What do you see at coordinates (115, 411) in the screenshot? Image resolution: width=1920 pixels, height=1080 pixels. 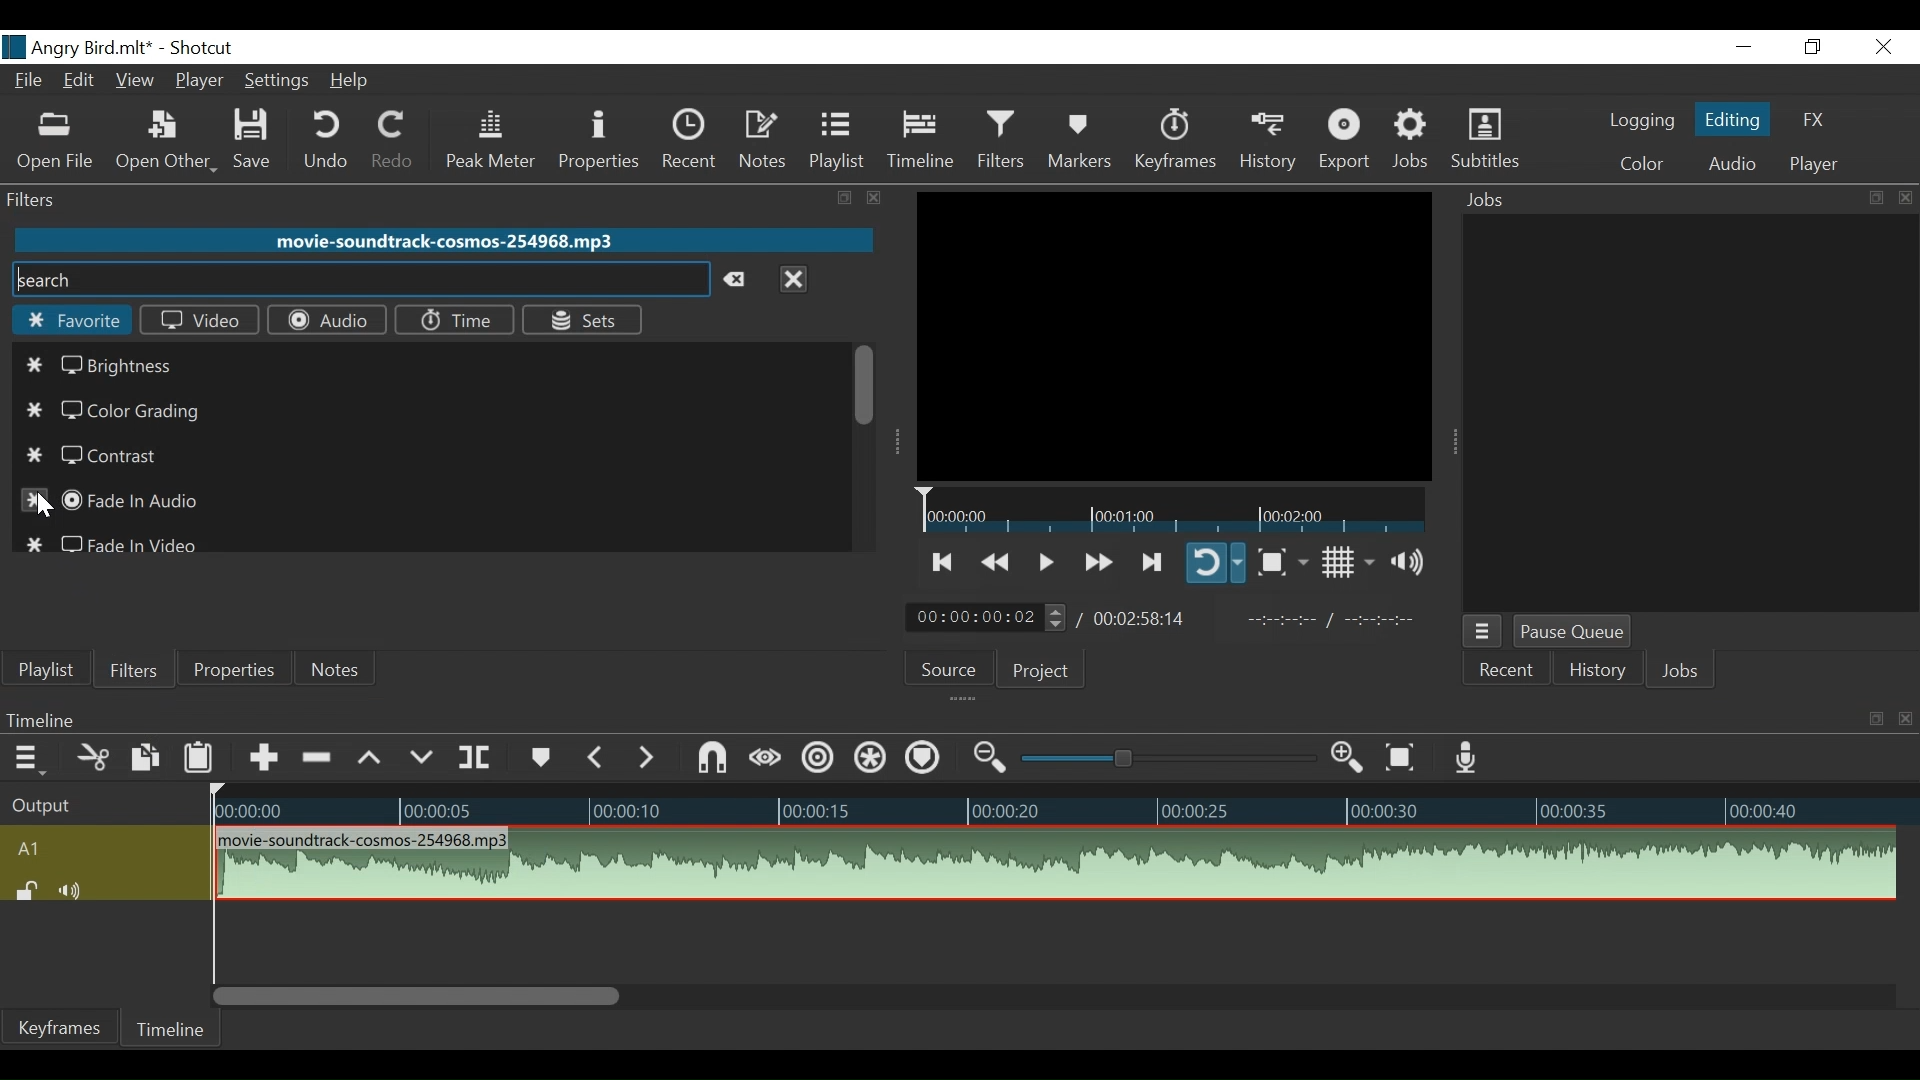 I see `Color Grading` at bounding box center [115, 411].